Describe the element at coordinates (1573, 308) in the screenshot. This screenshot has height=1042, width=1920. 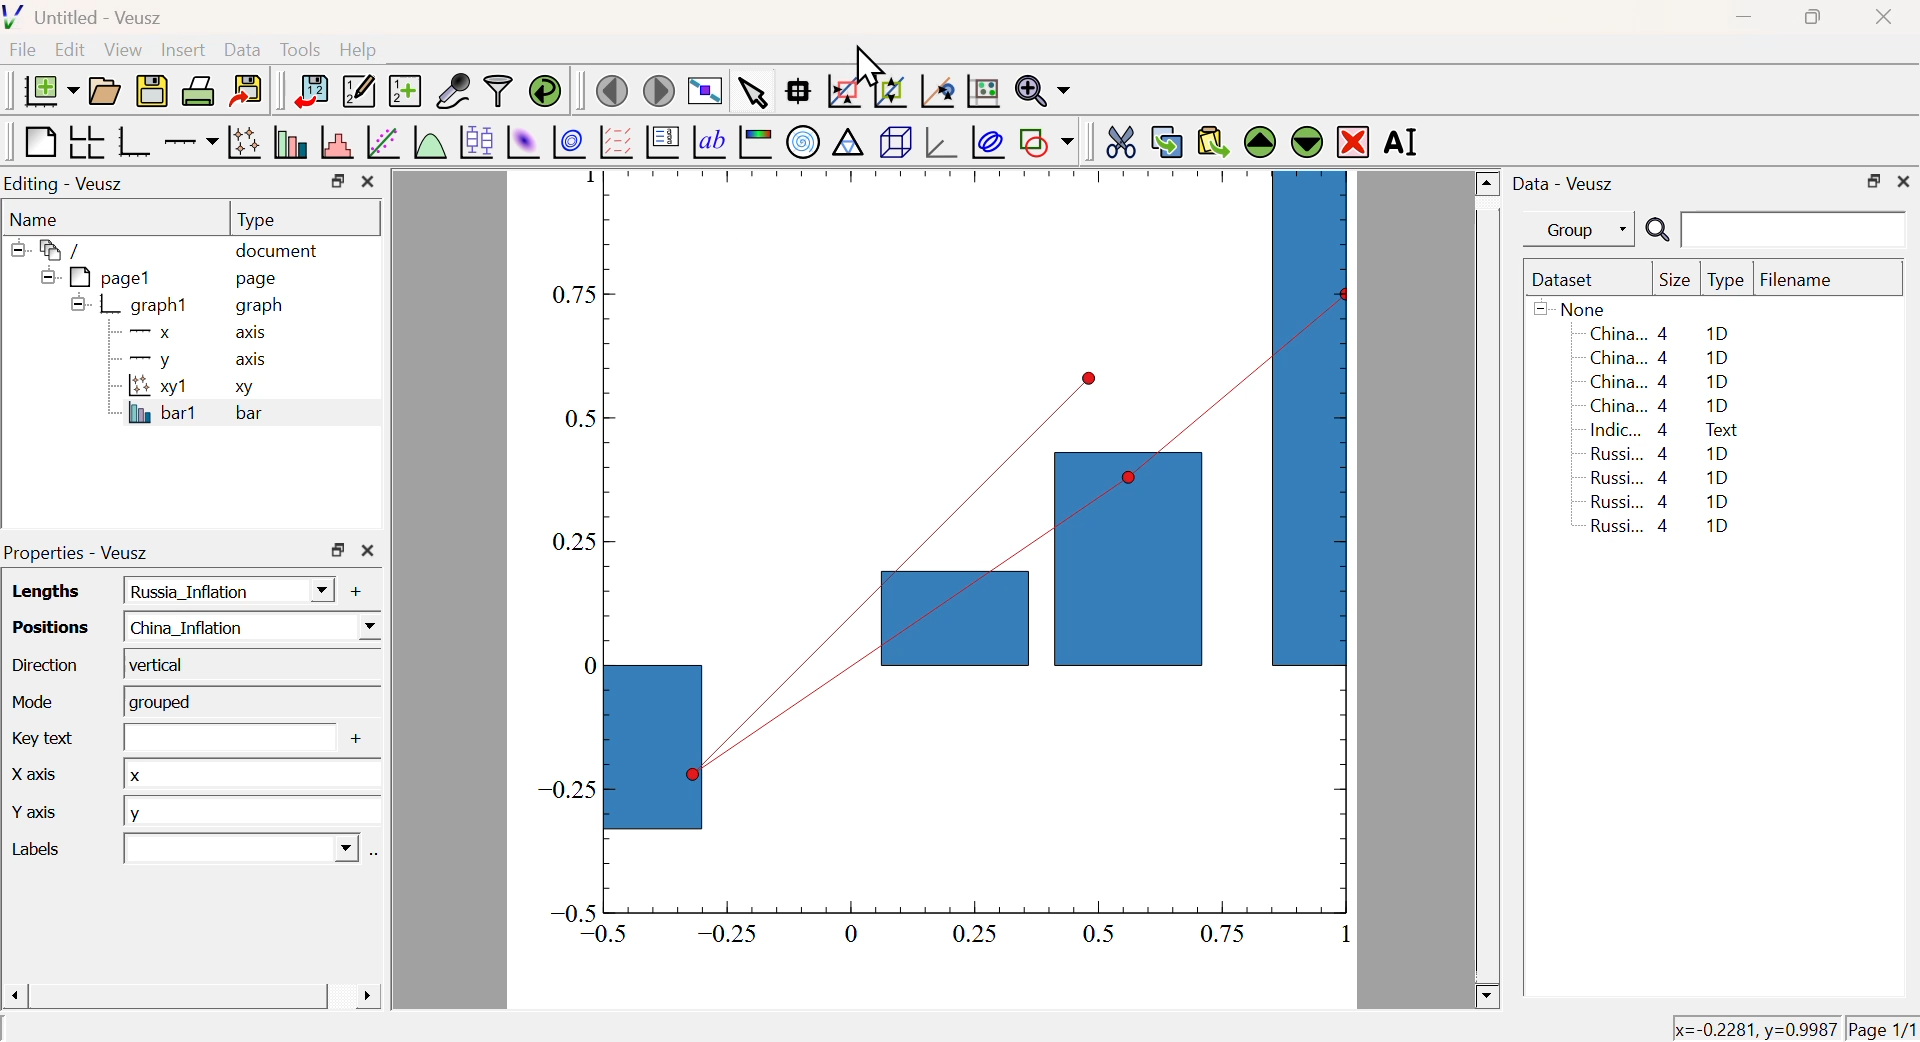
I see `None` at that location.